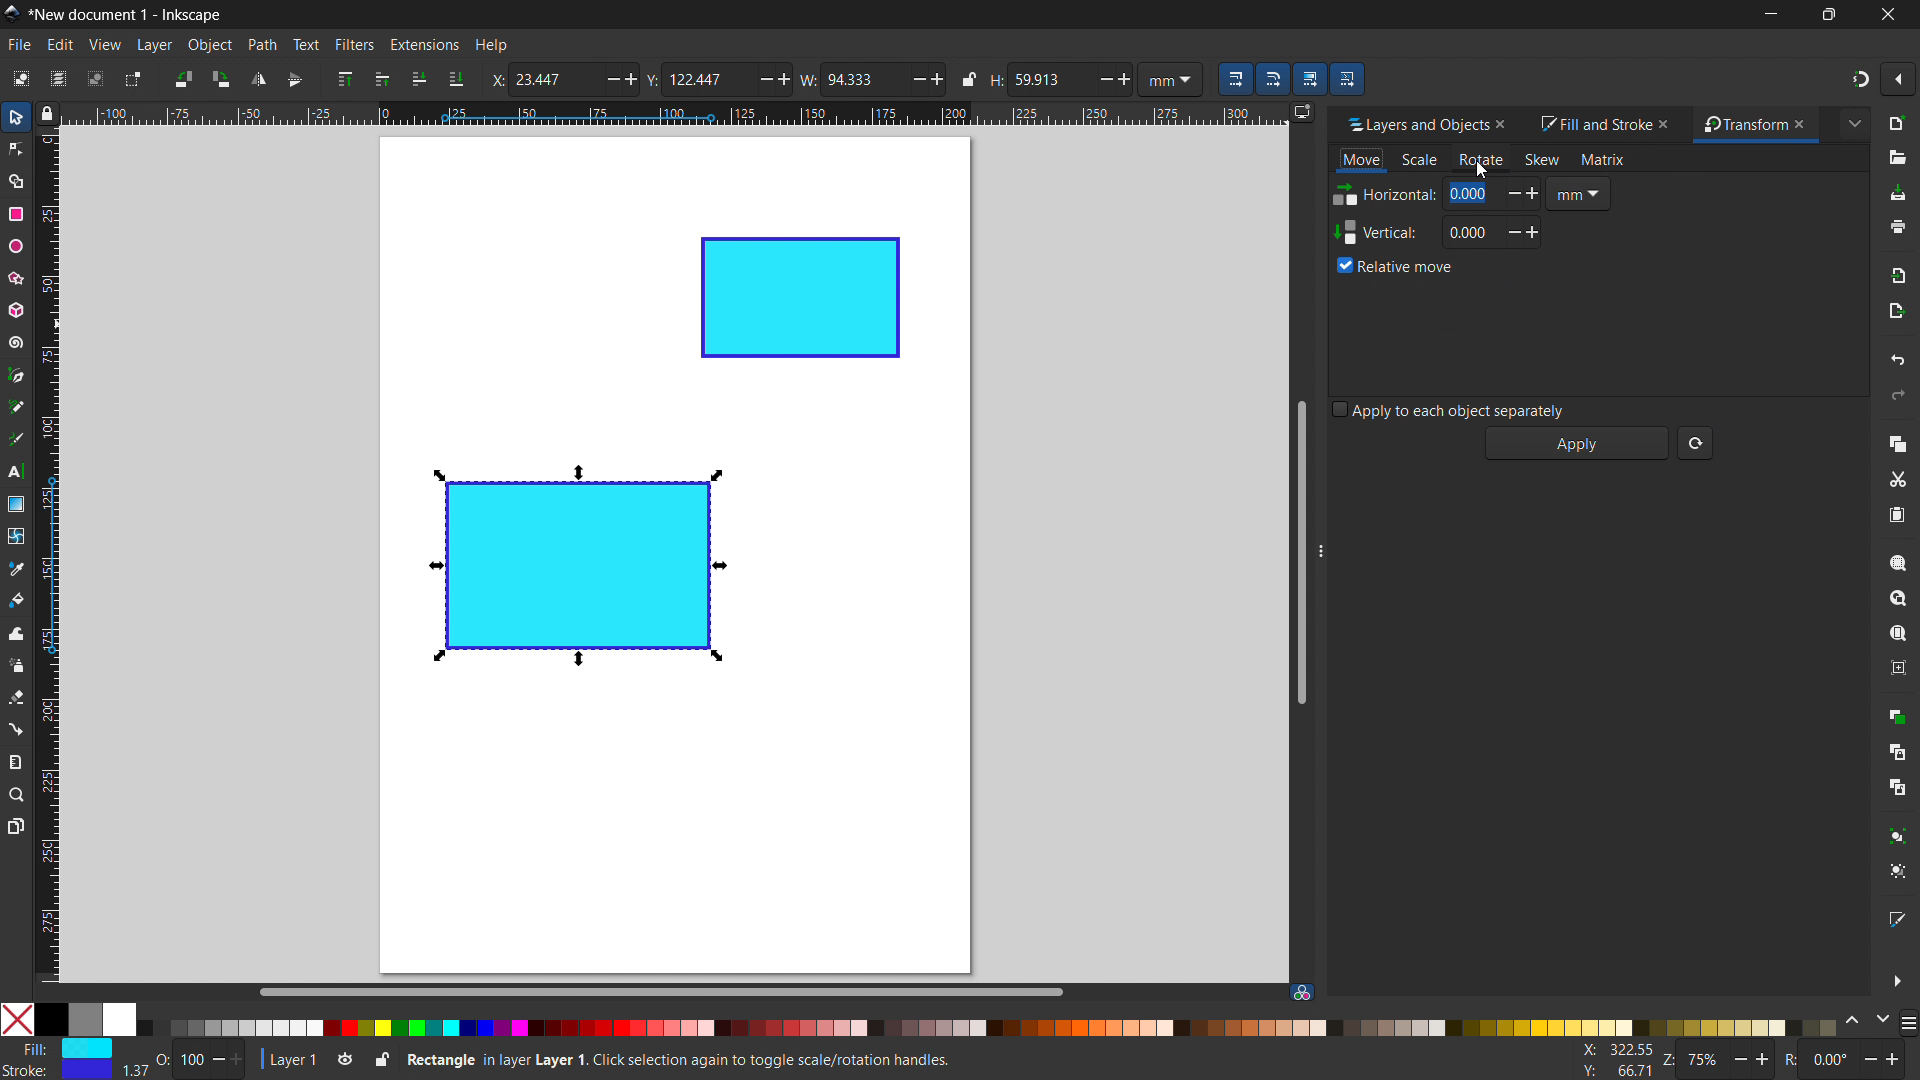 The height and width of the screenshot is (1080, 1920). What do you see at coordinates (1491, 193) in the screenshot?
I see `0.000` at bounding box center [1491, 193].